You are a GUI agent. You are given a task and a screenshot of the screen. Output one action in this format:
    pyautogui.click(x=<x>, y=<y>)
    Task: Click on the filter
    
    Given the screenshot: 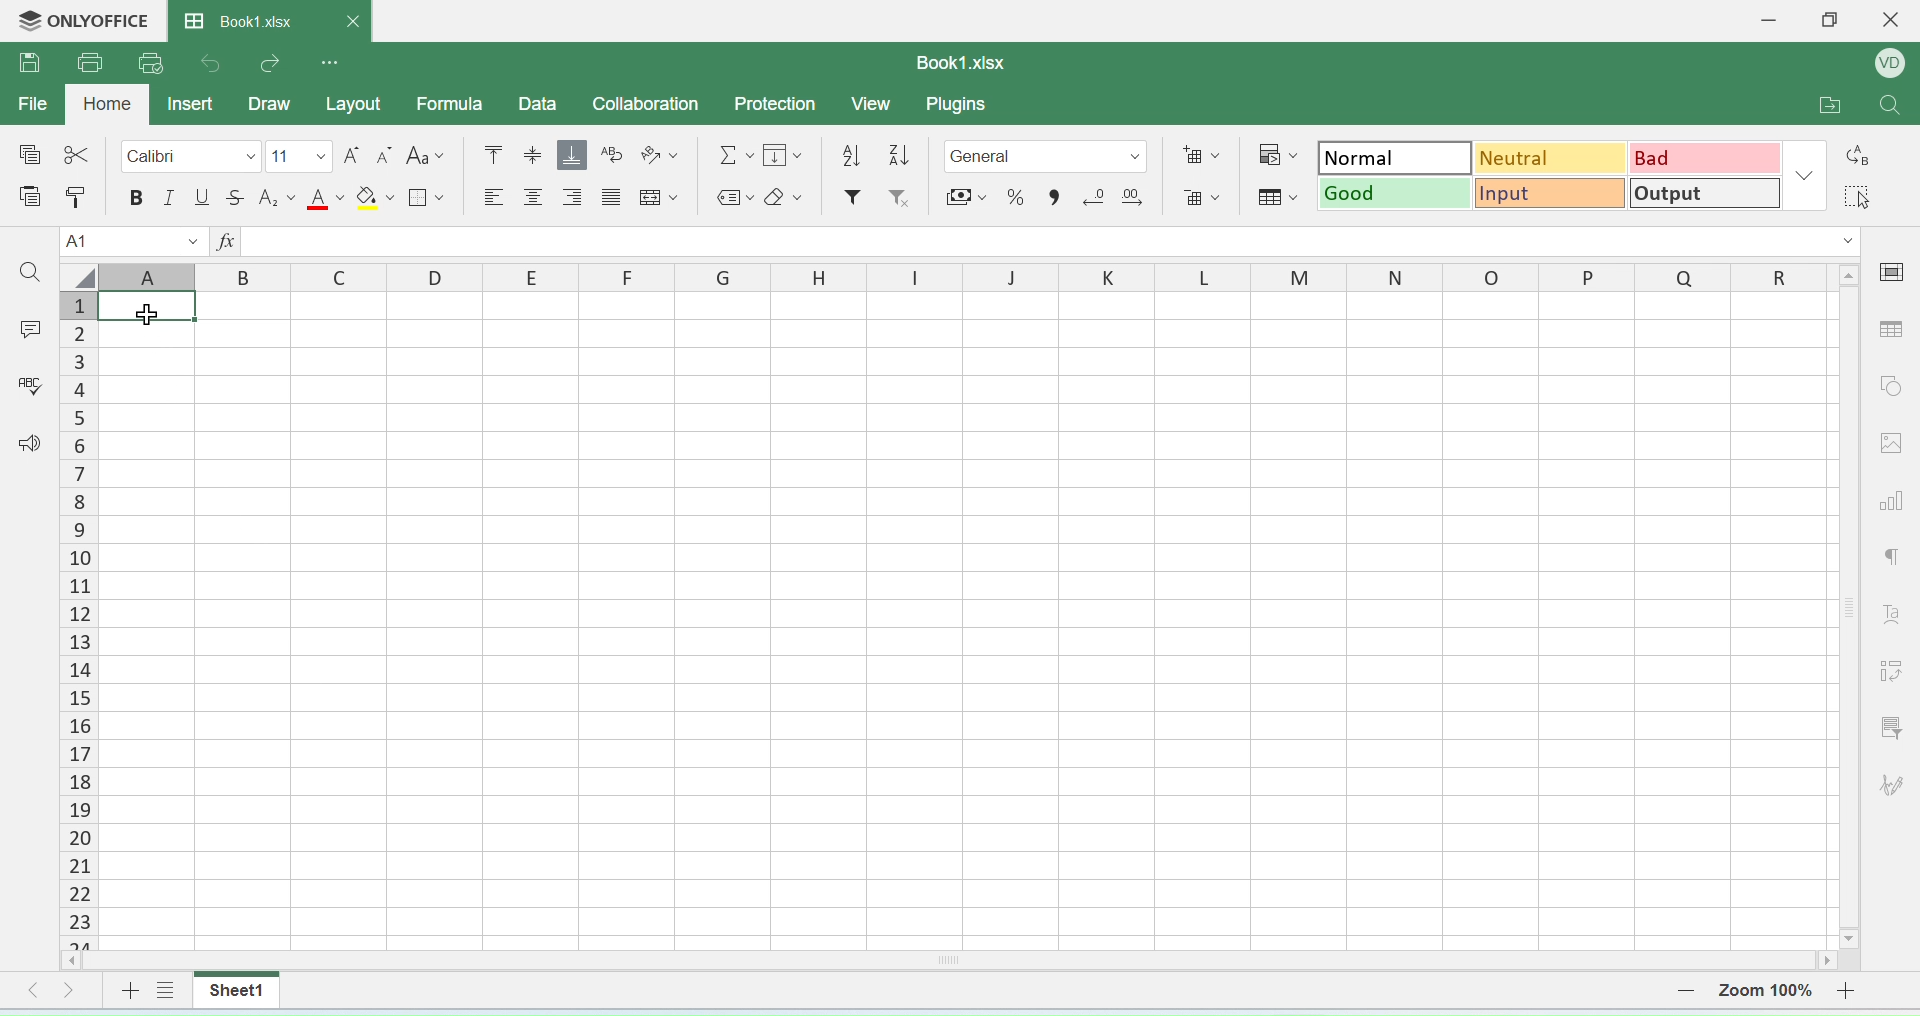 What is the action you would take?
    pyautogui.click(x=853, y=197)
    